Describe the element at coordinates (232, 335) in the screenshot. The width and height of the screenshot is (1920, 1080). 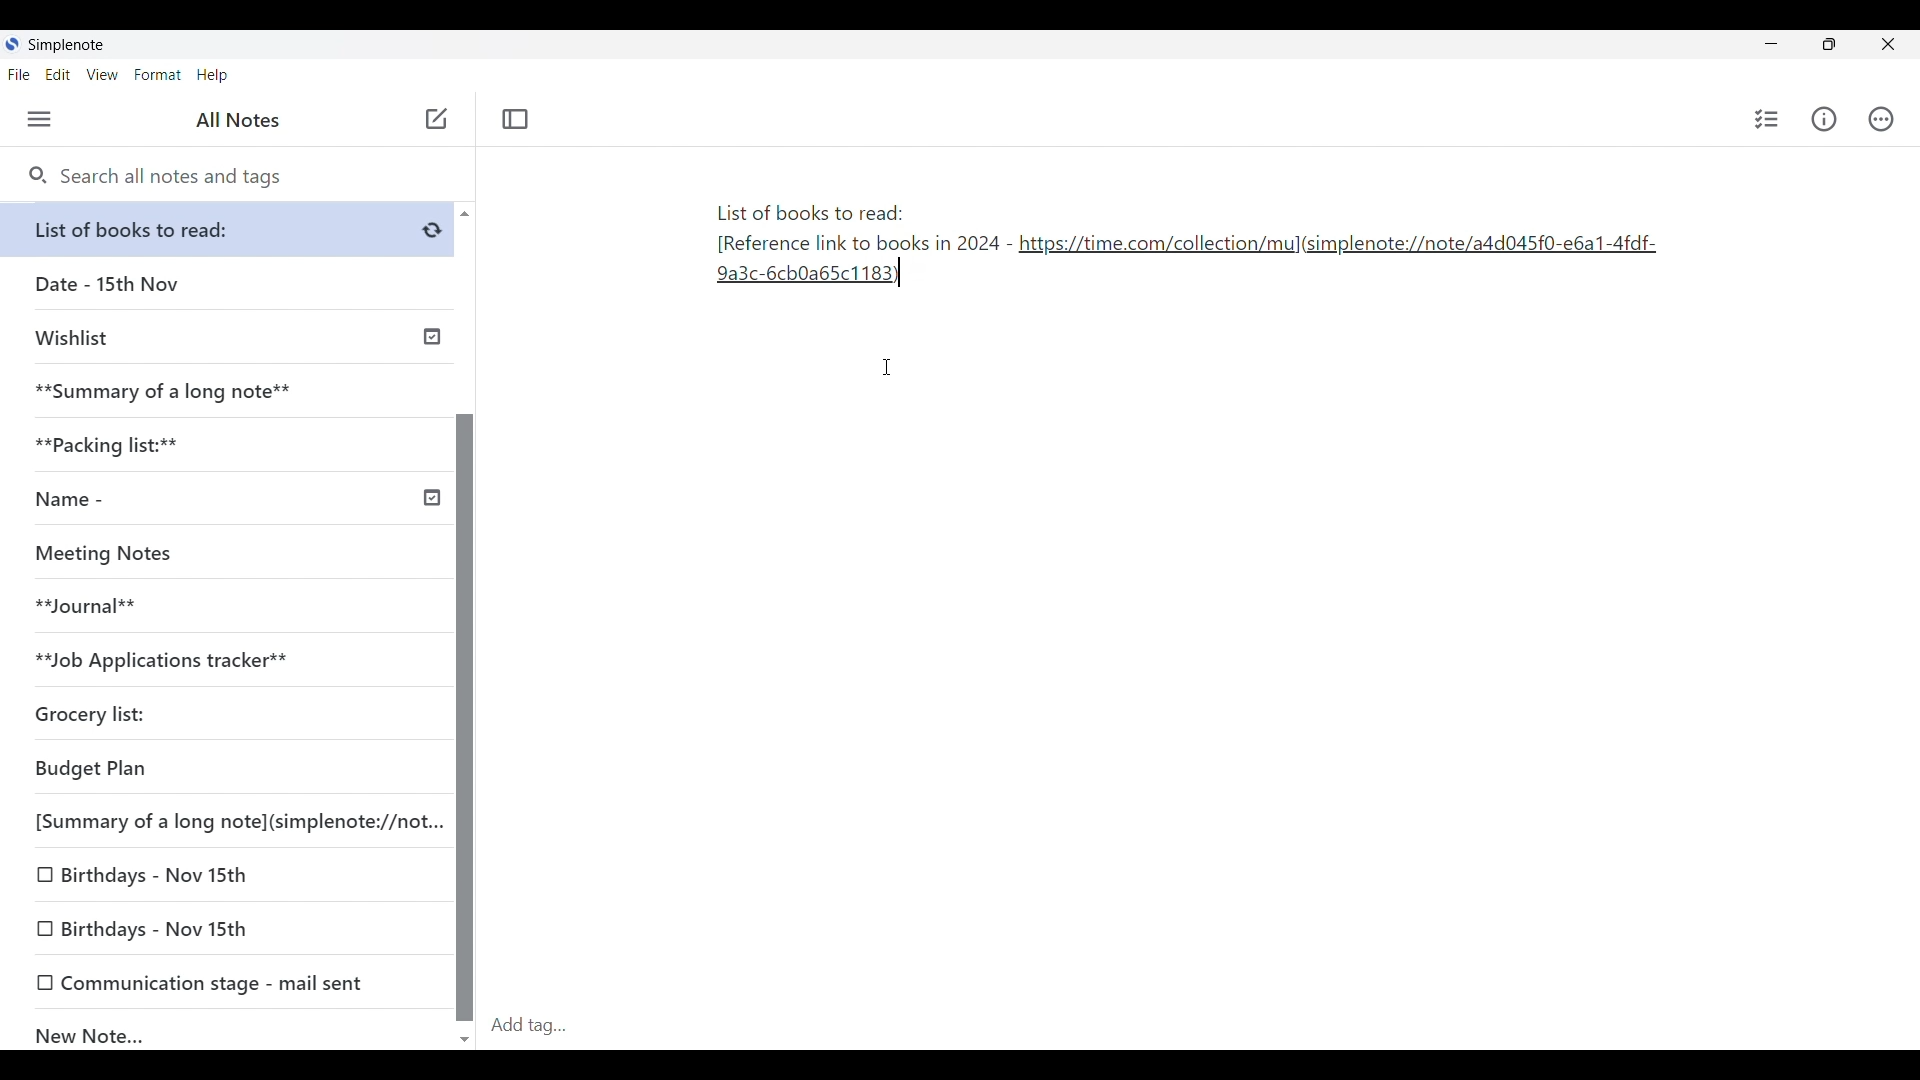
I see `Wishlist` at that location.